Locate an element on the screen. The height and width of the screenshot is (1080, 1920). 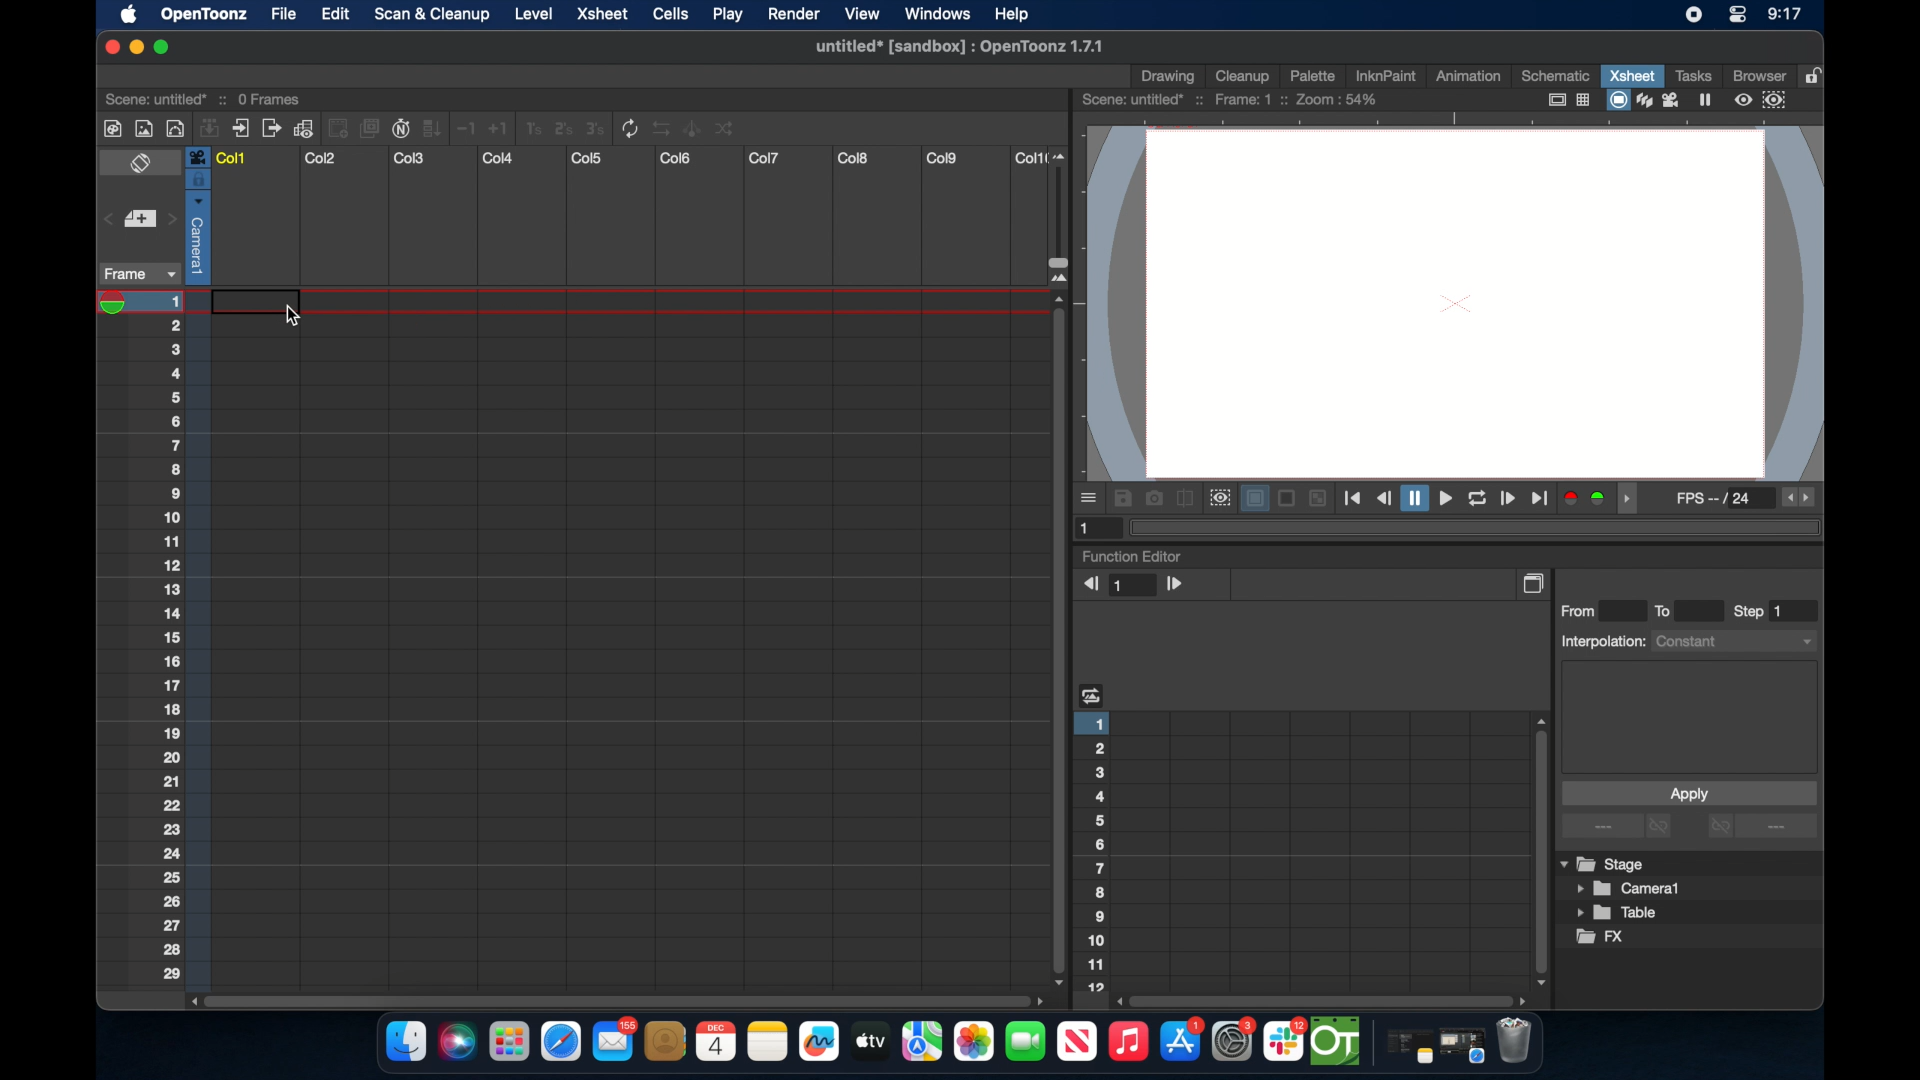
inknpaint is located at coordinates (1385, 75).